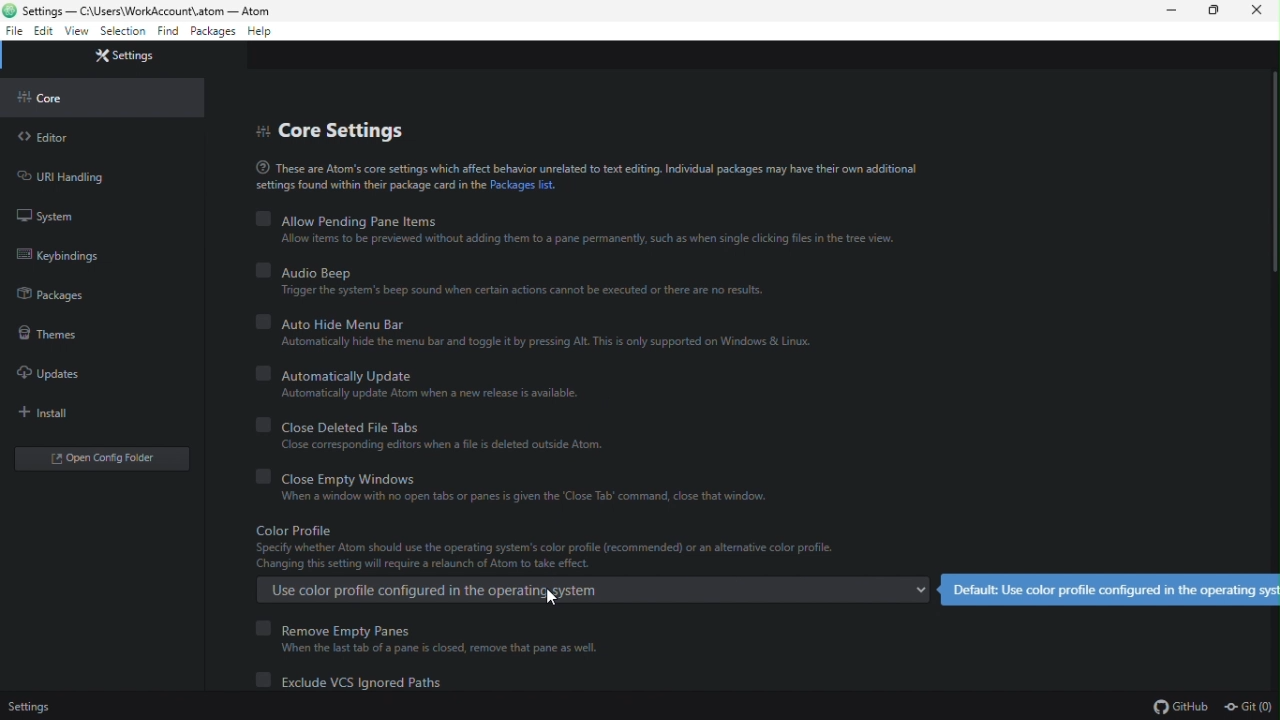 The image size is (1280, 720). I want to click on audio beep, so click(510, 280).